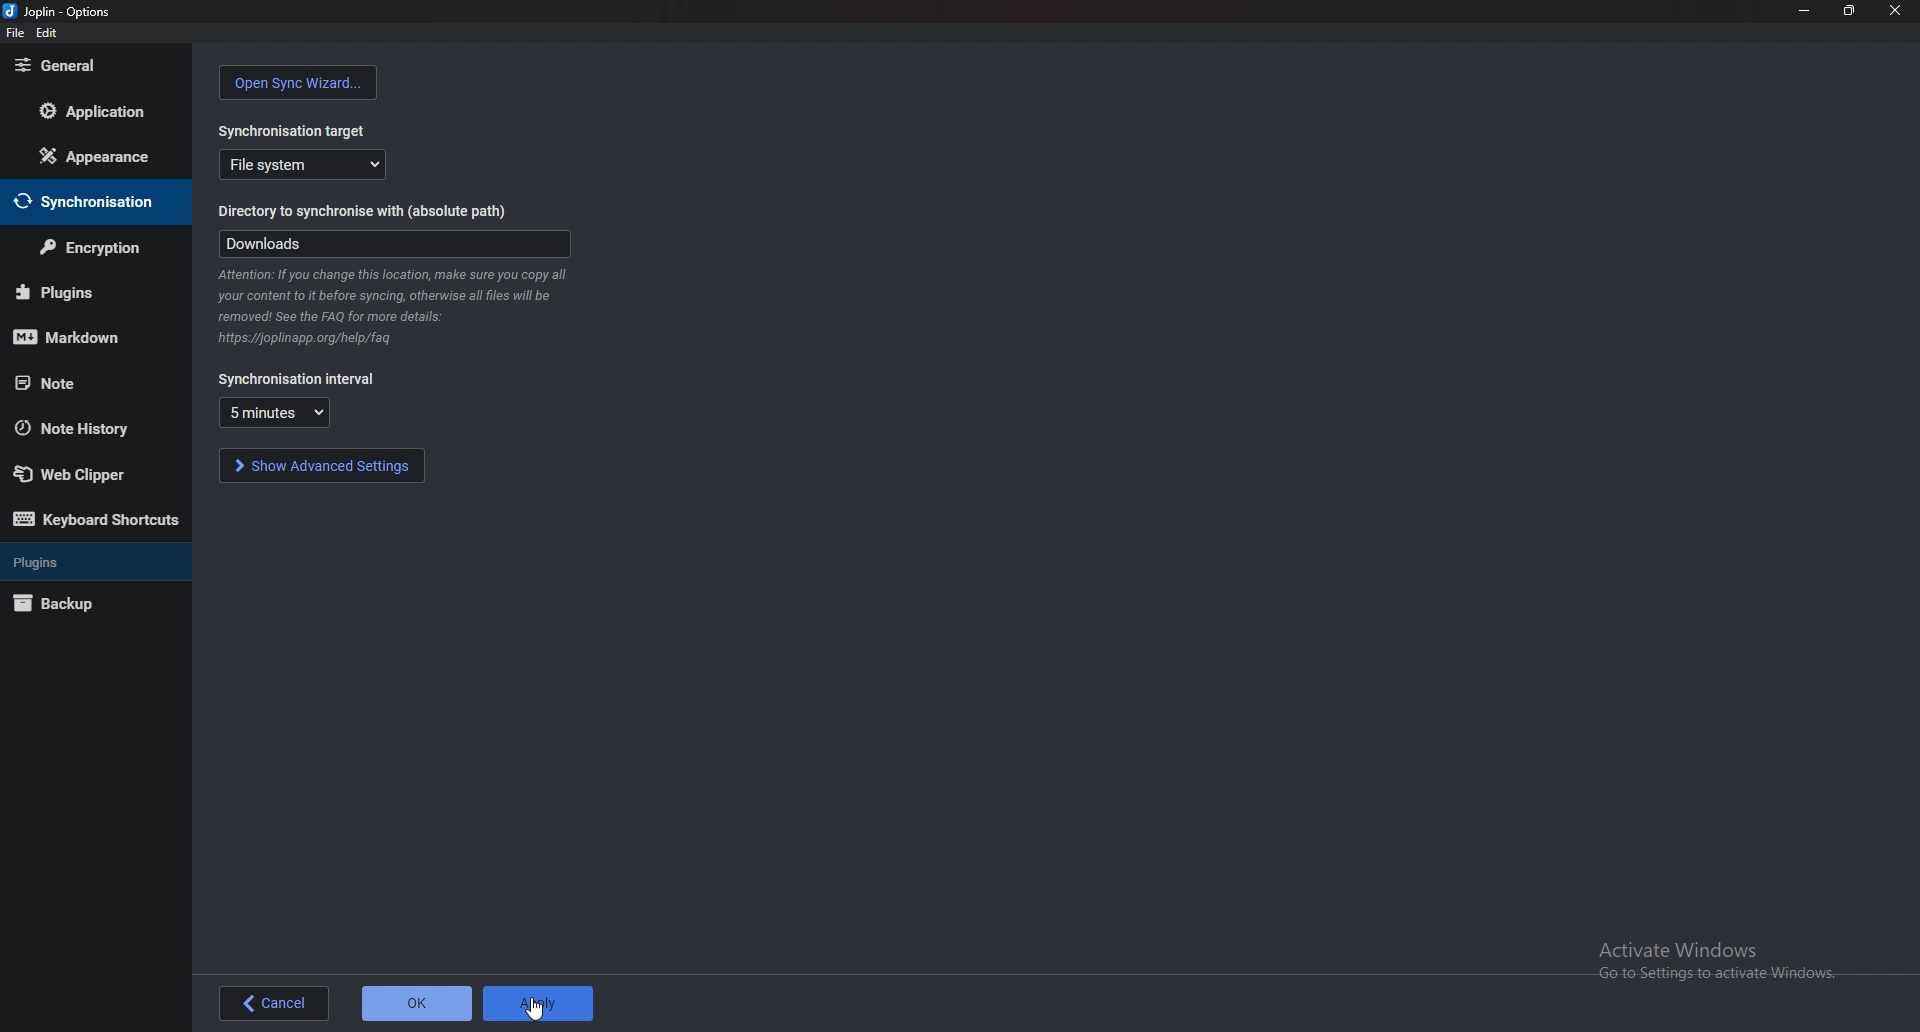 Image resolution: width=1920 pixels, height=1032 pixels. I want to click on Cursor, so click(536, 1011).